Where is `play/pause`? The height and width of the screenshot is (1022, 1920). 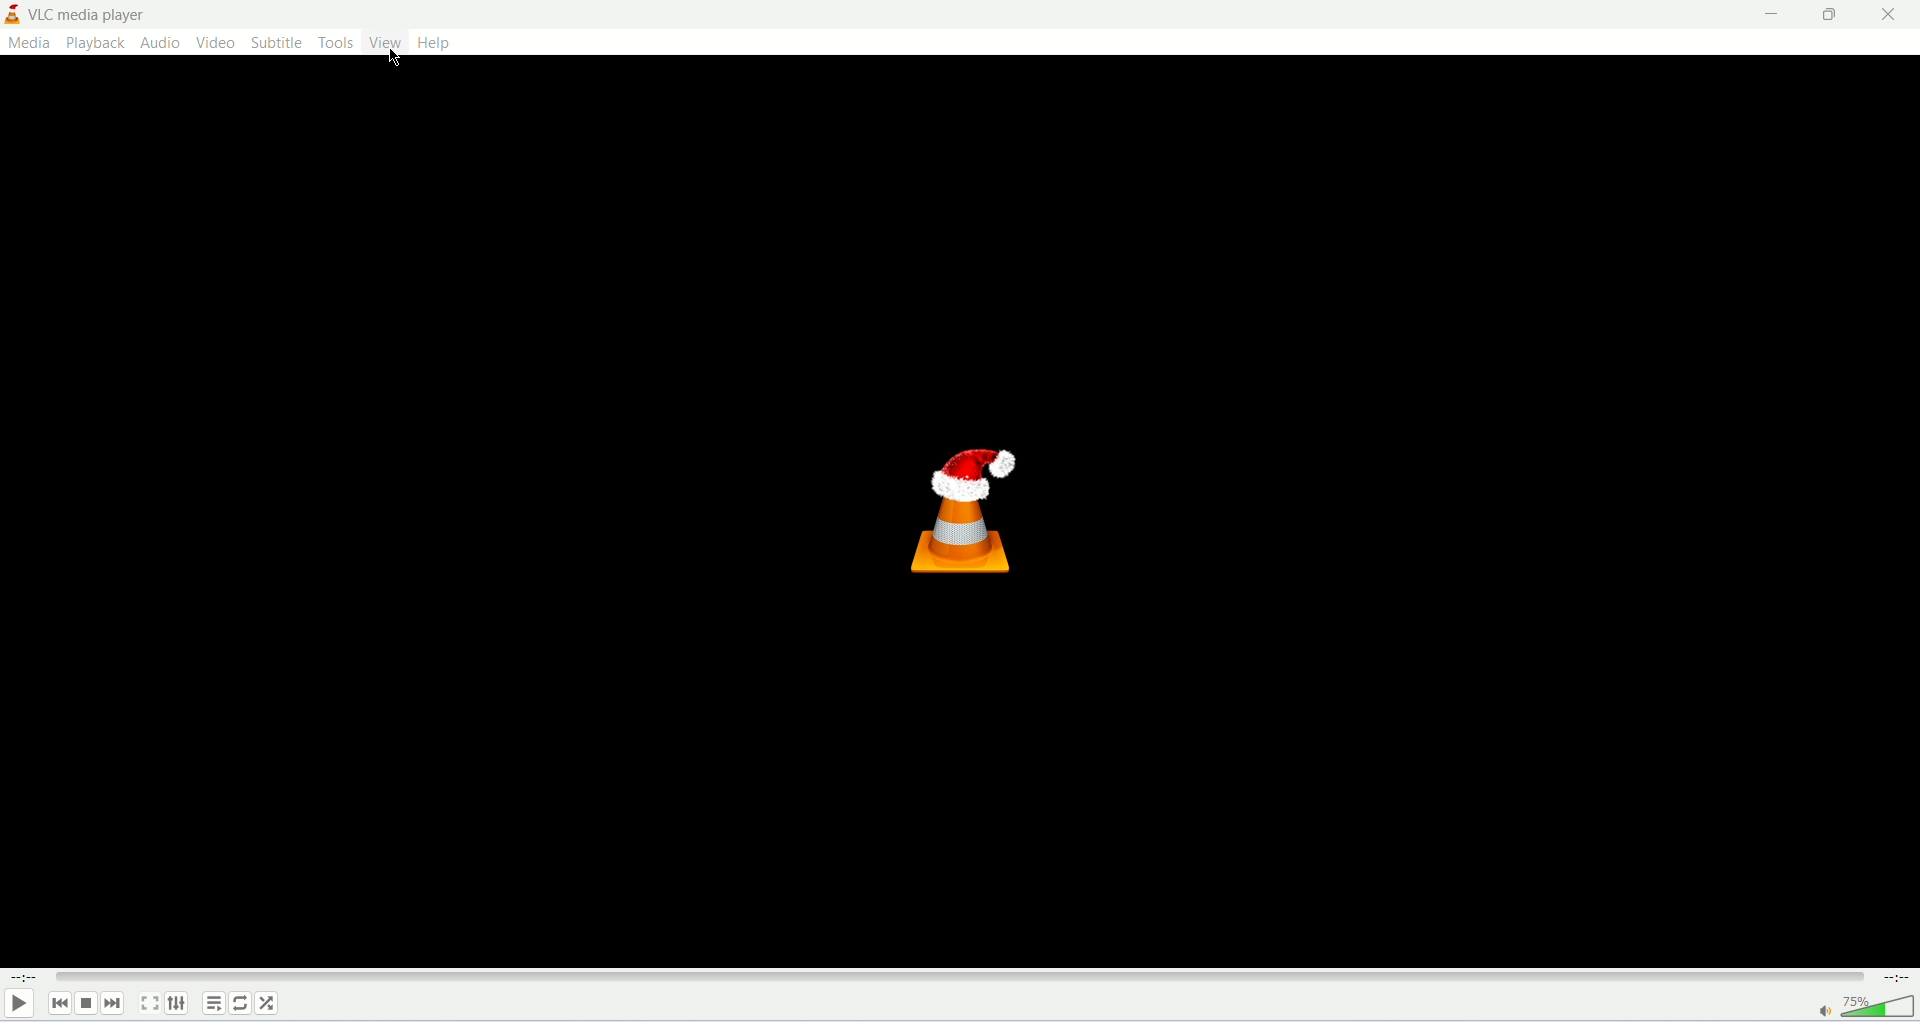 play/pause is located at coordinates (17, 1004).